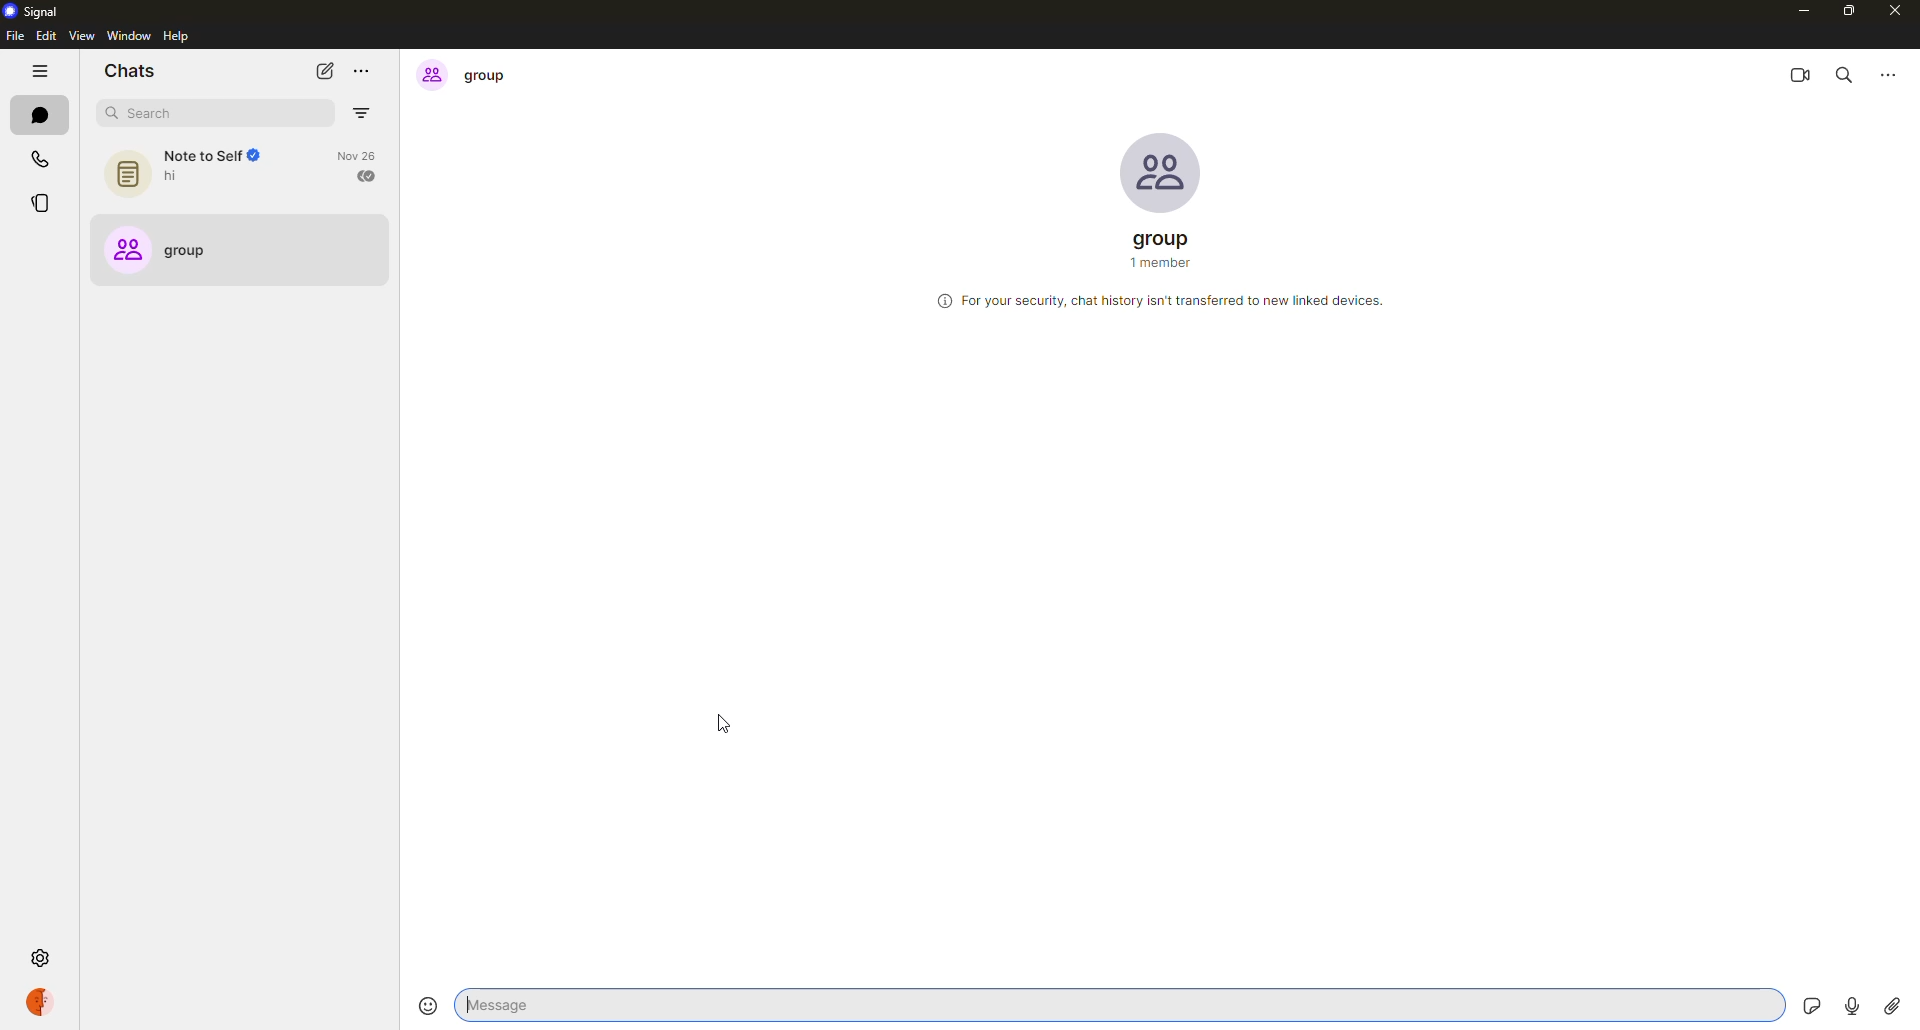  Describe the element at coordinates (1800, 73) in the screenshot. I see `video call` at that location.